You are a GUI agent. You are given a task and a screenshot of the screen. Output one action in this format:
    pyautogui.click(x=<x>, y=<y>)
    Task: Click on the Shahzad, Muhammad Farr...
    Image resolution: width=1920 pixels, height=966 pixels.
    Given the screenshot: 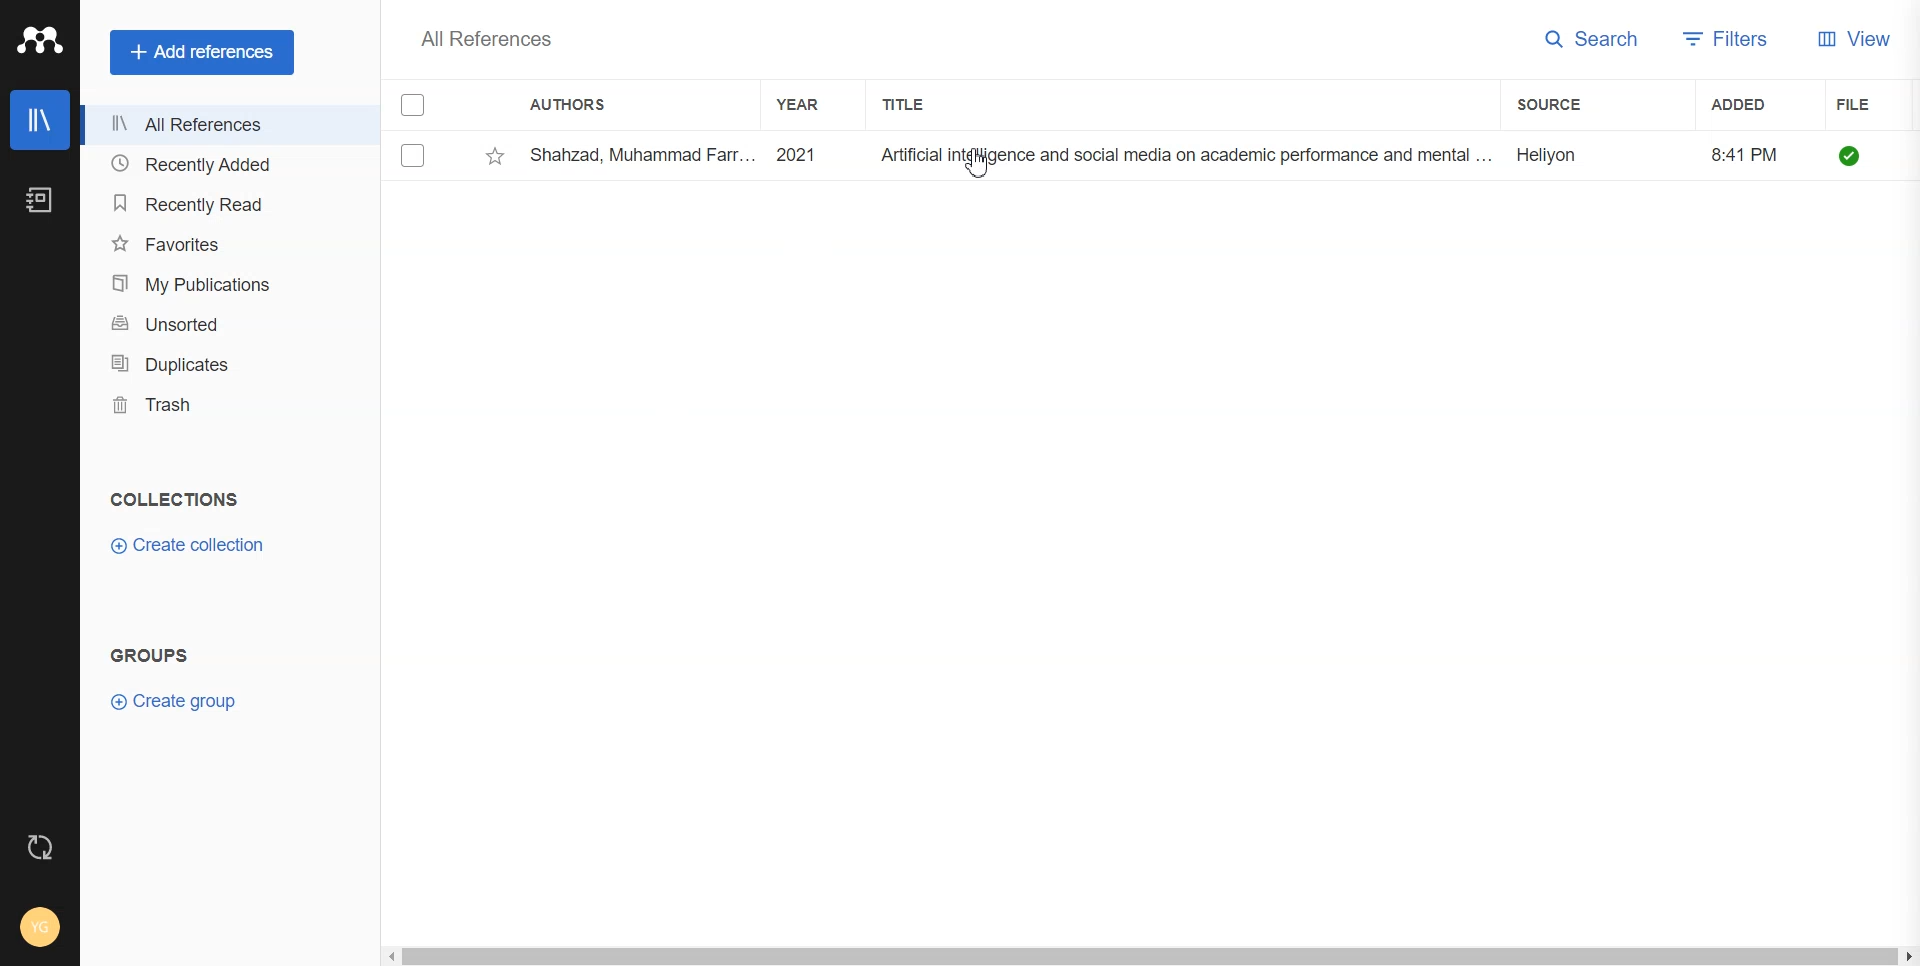 What is the action you would take?
    pyautogui.click(x=640, y=153)
    